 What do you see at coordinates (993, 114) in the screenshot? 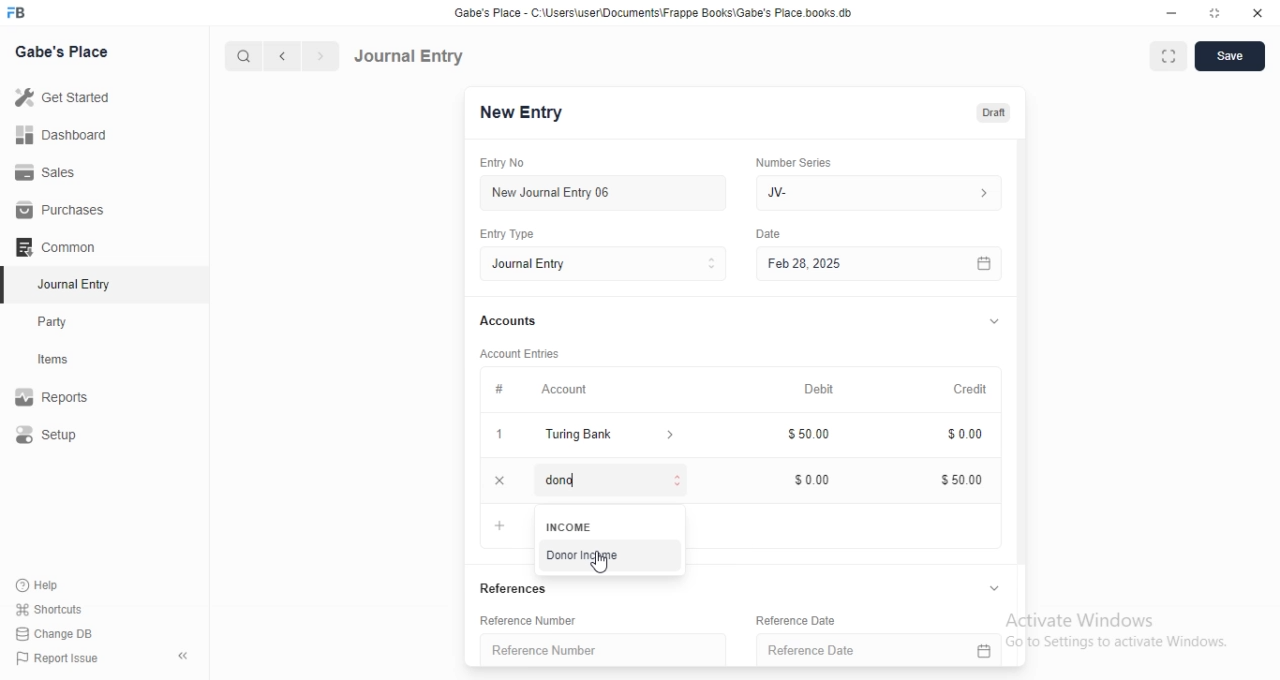
I see `draft` at bounding box center [993, 114].